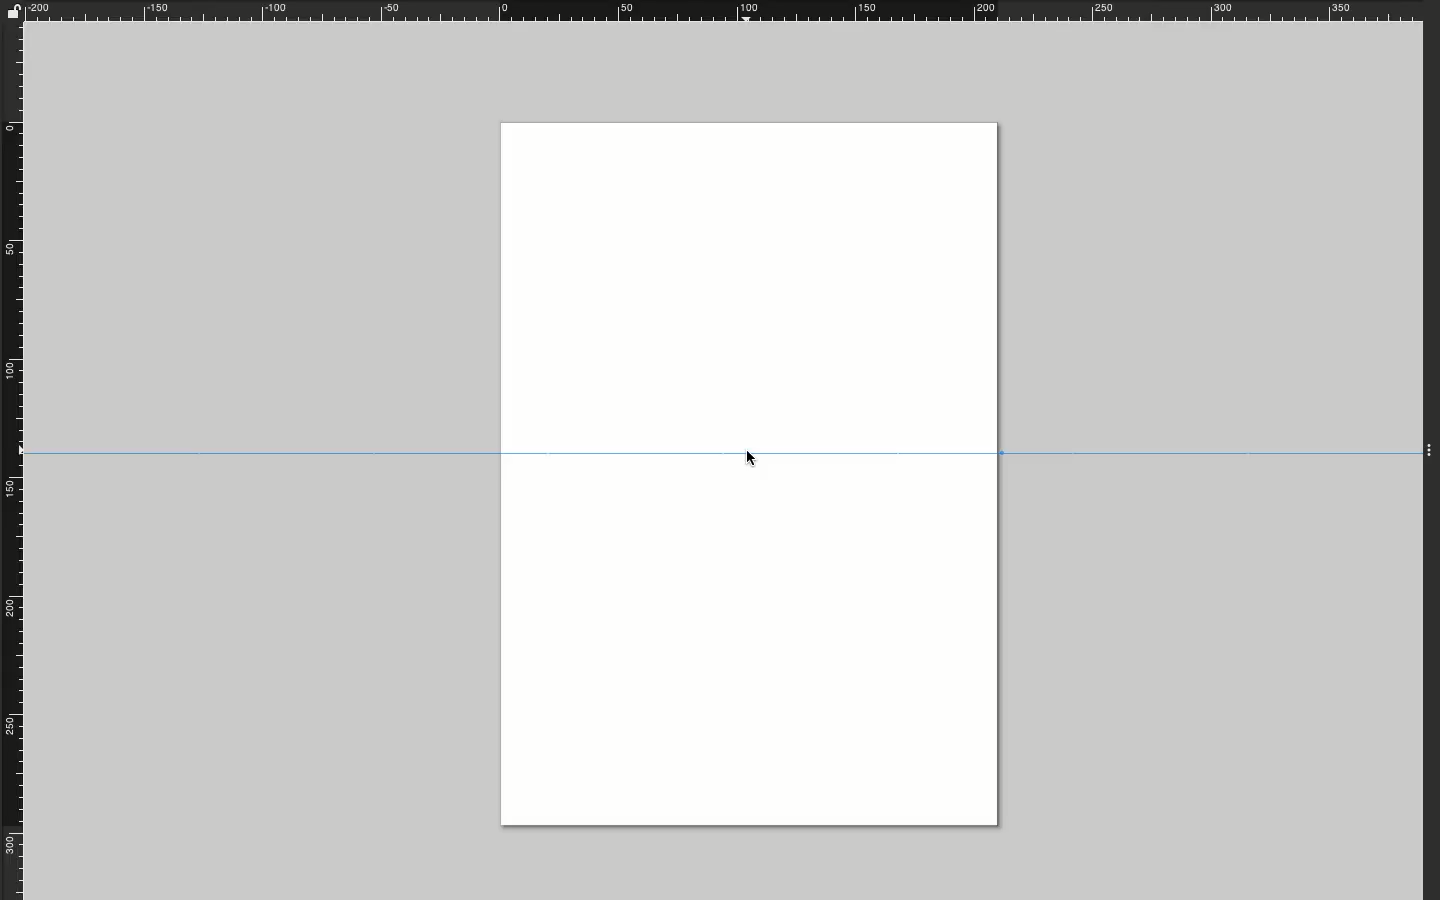 The image size is (1440, 900). What do you see at coordinates (729, 10) in the screenshot?
I see `Ruler` at bounding box center [729, 10].